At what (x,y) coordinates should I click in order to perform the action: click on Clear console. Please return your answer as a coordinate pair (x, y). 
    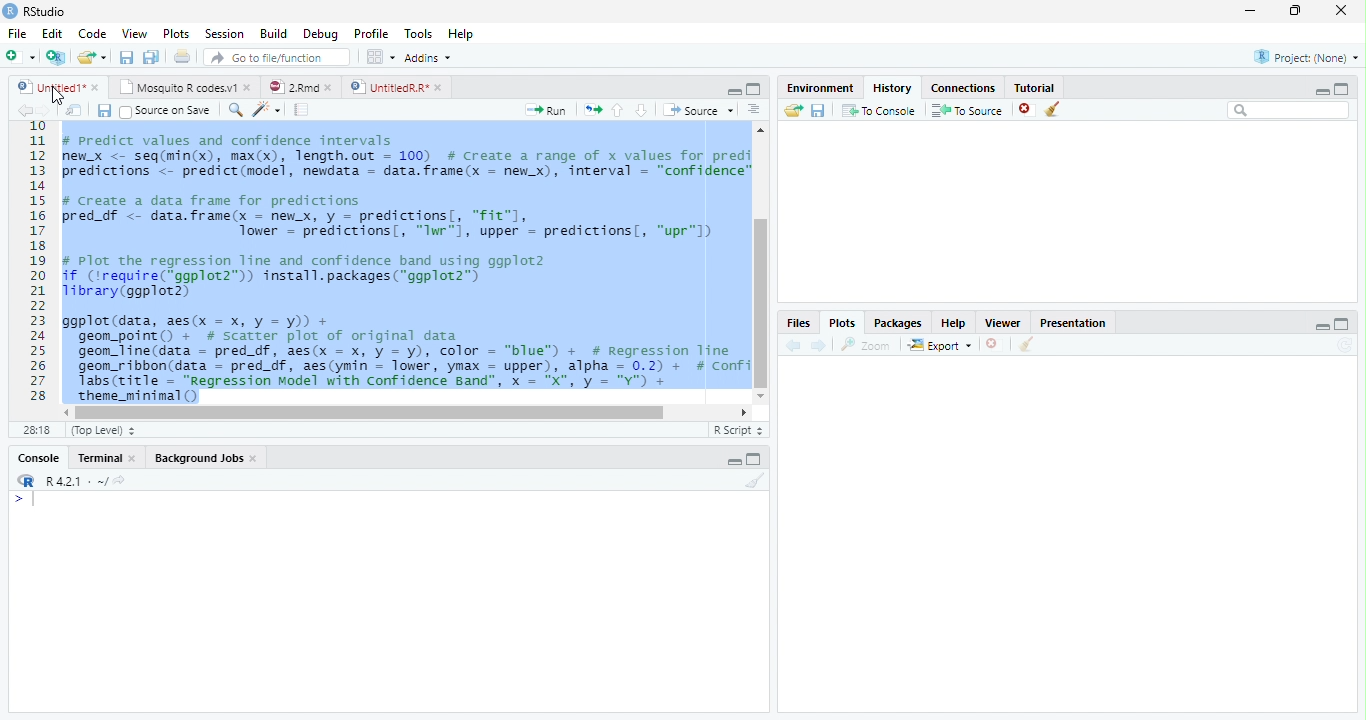
    Looking at the image, I should click on (756, 481).